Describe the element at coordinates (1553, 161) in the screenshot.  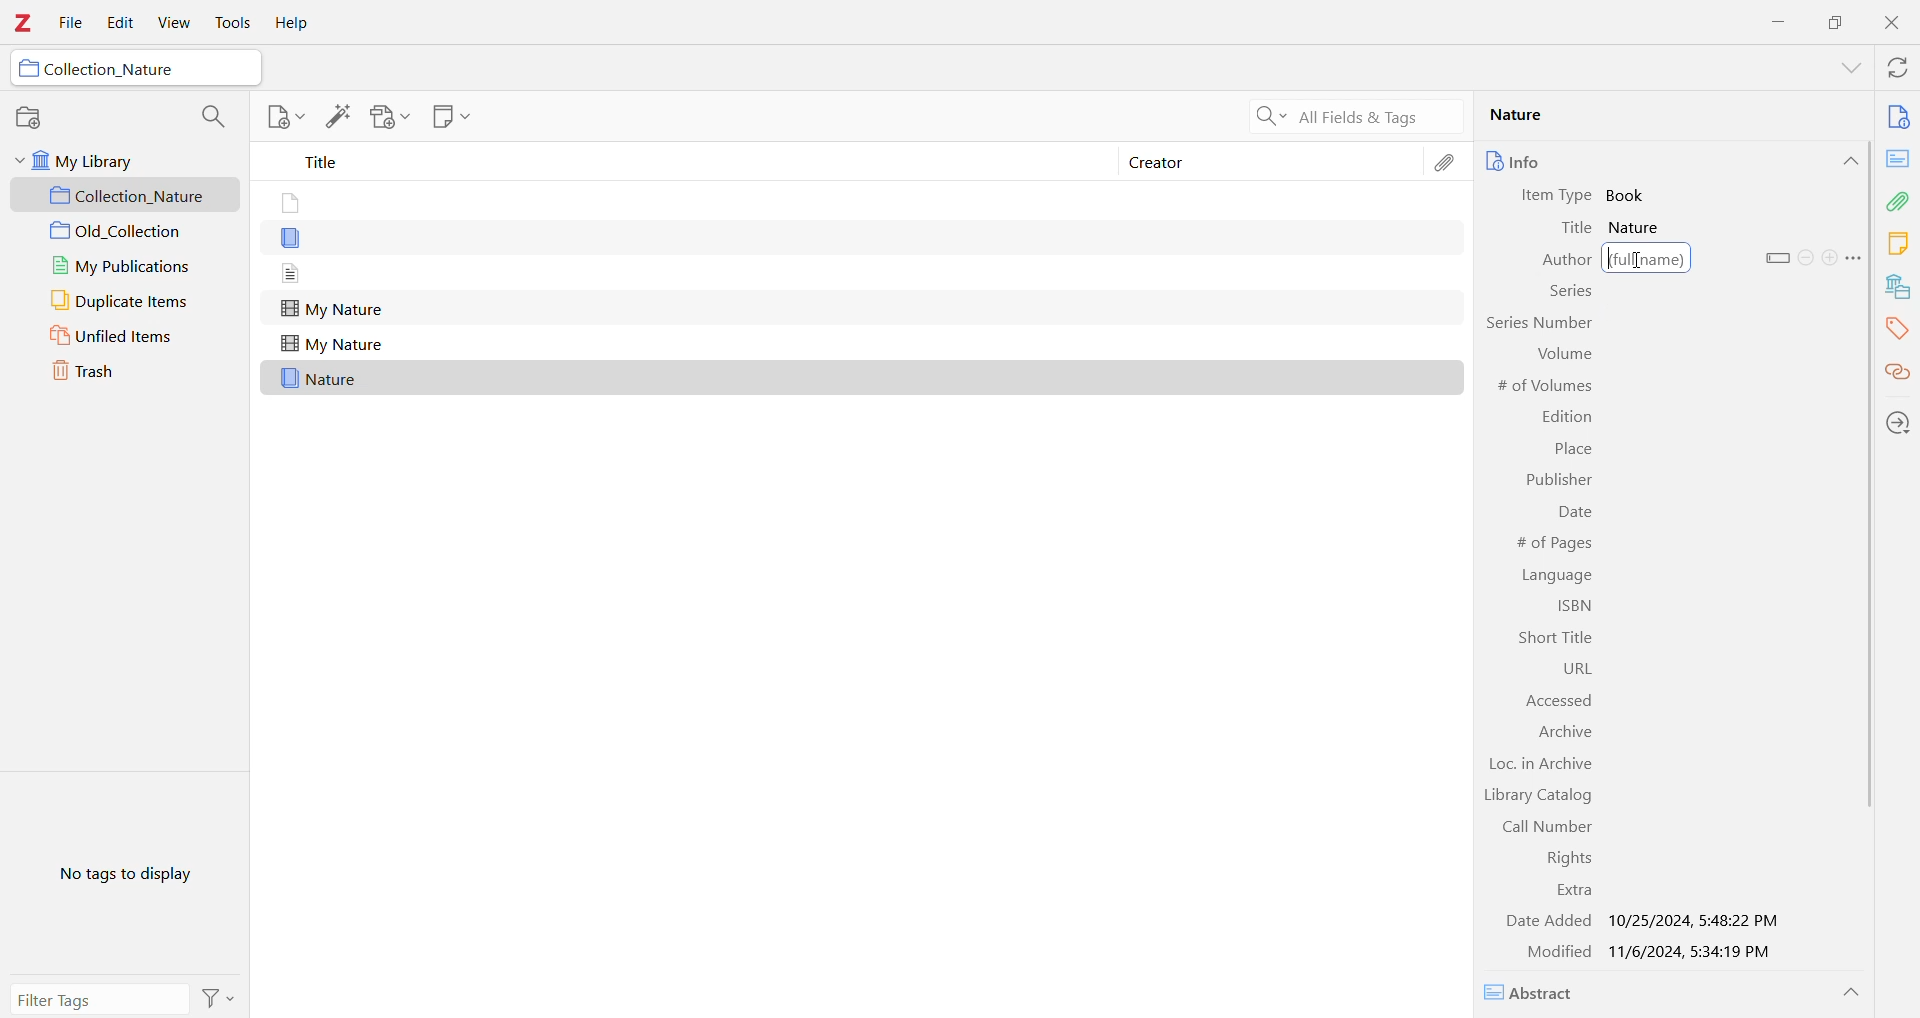
I see `Info` at that location.